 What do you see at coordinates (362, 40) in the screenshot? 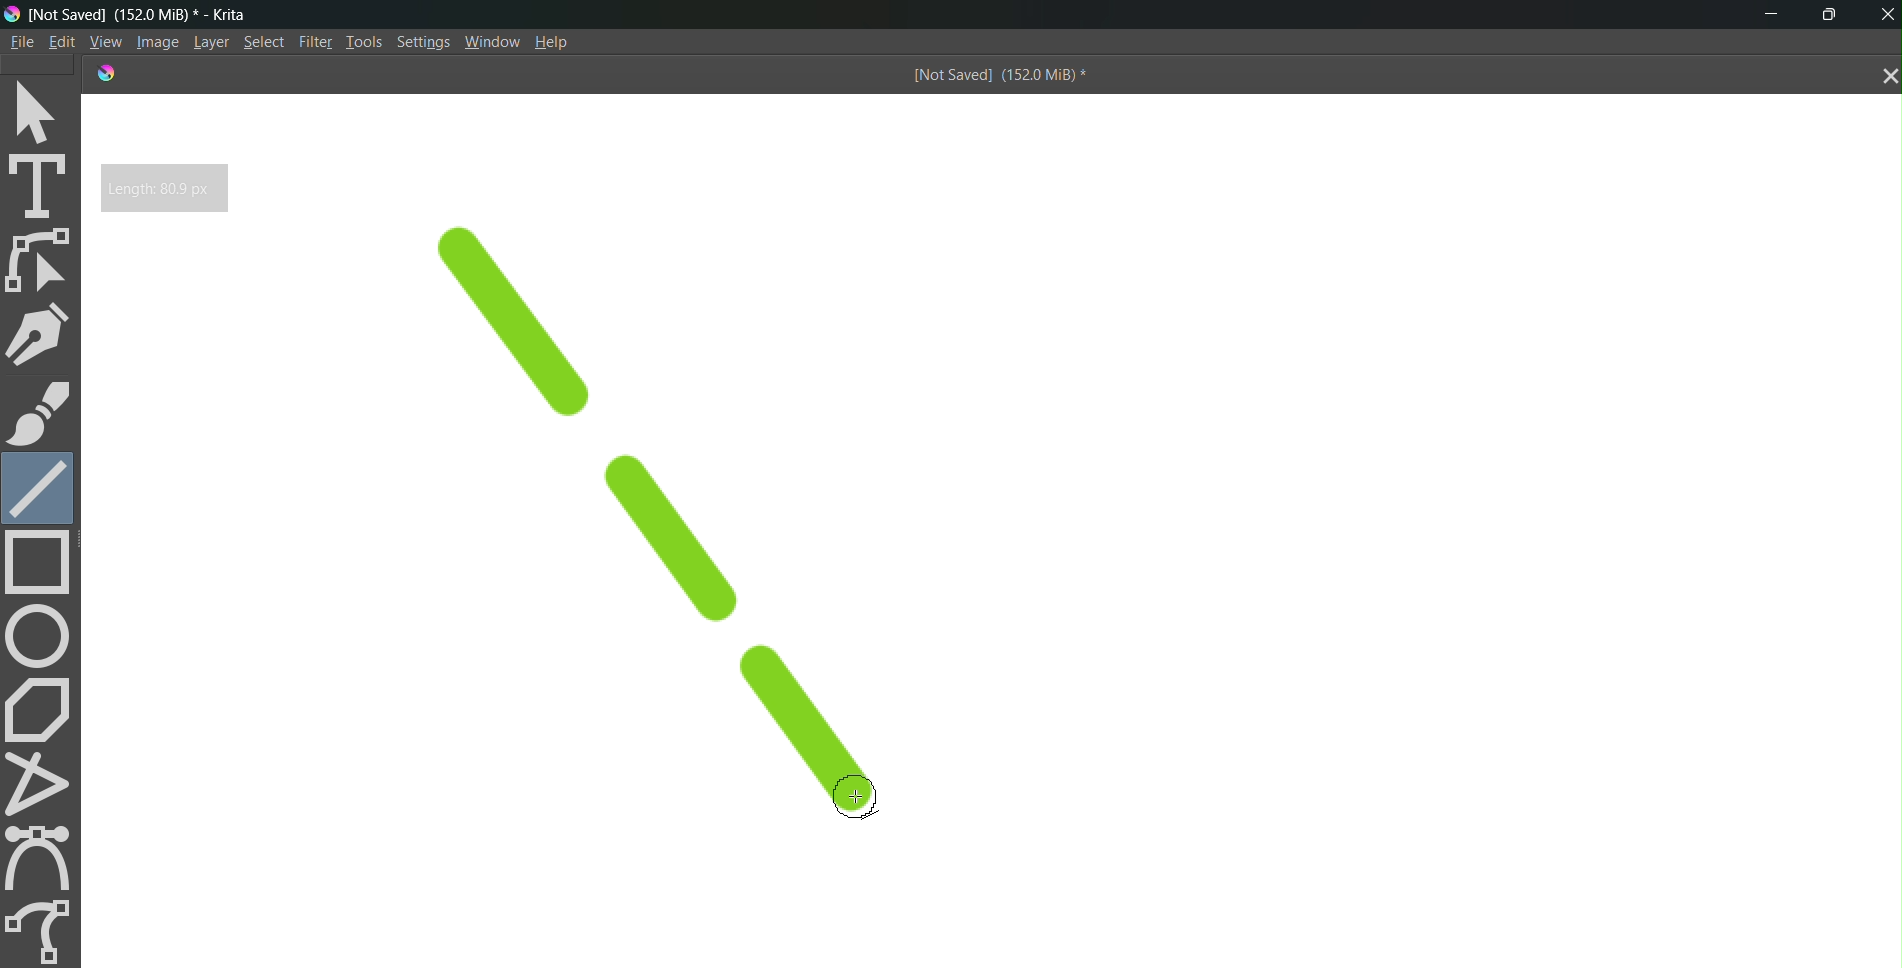
I see `Tools` at bounding box center [362, 40].